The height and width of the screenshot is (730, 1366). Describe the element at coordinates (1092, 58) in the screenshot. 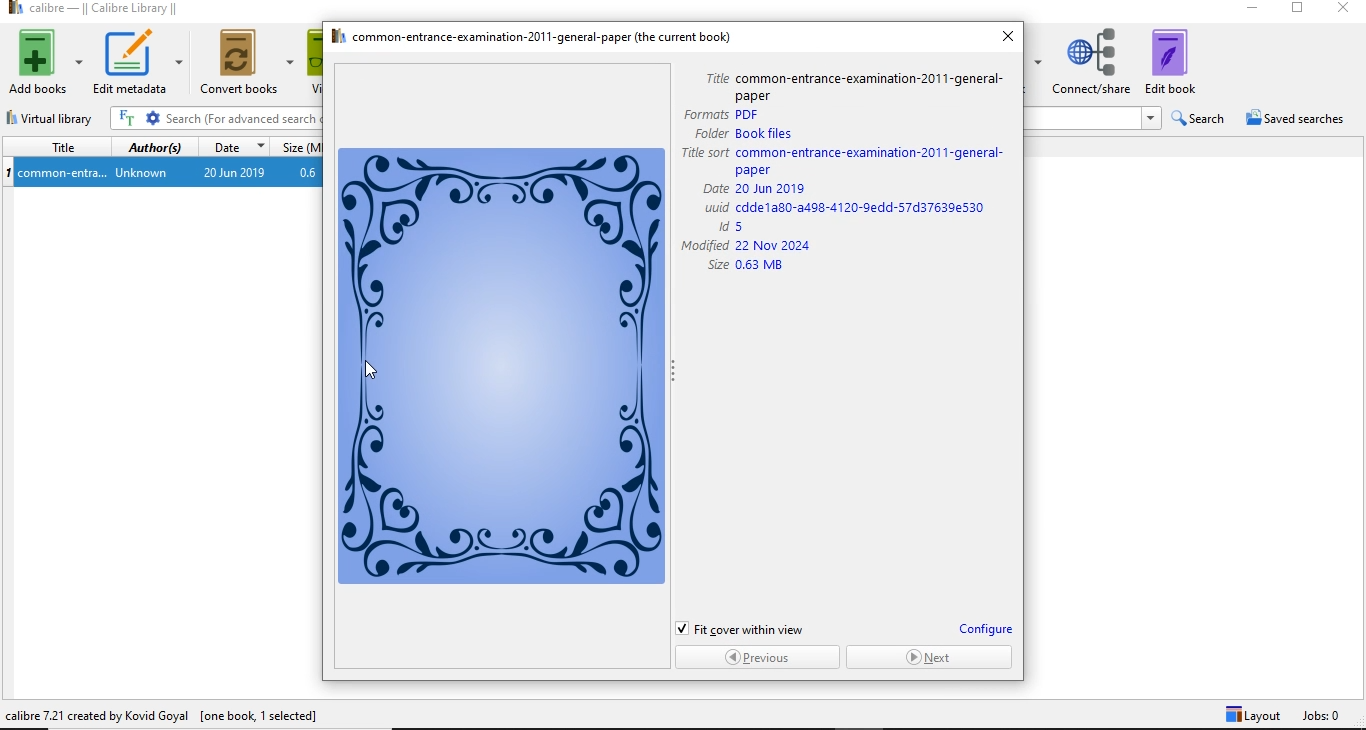

I see `connect/share` at that location.